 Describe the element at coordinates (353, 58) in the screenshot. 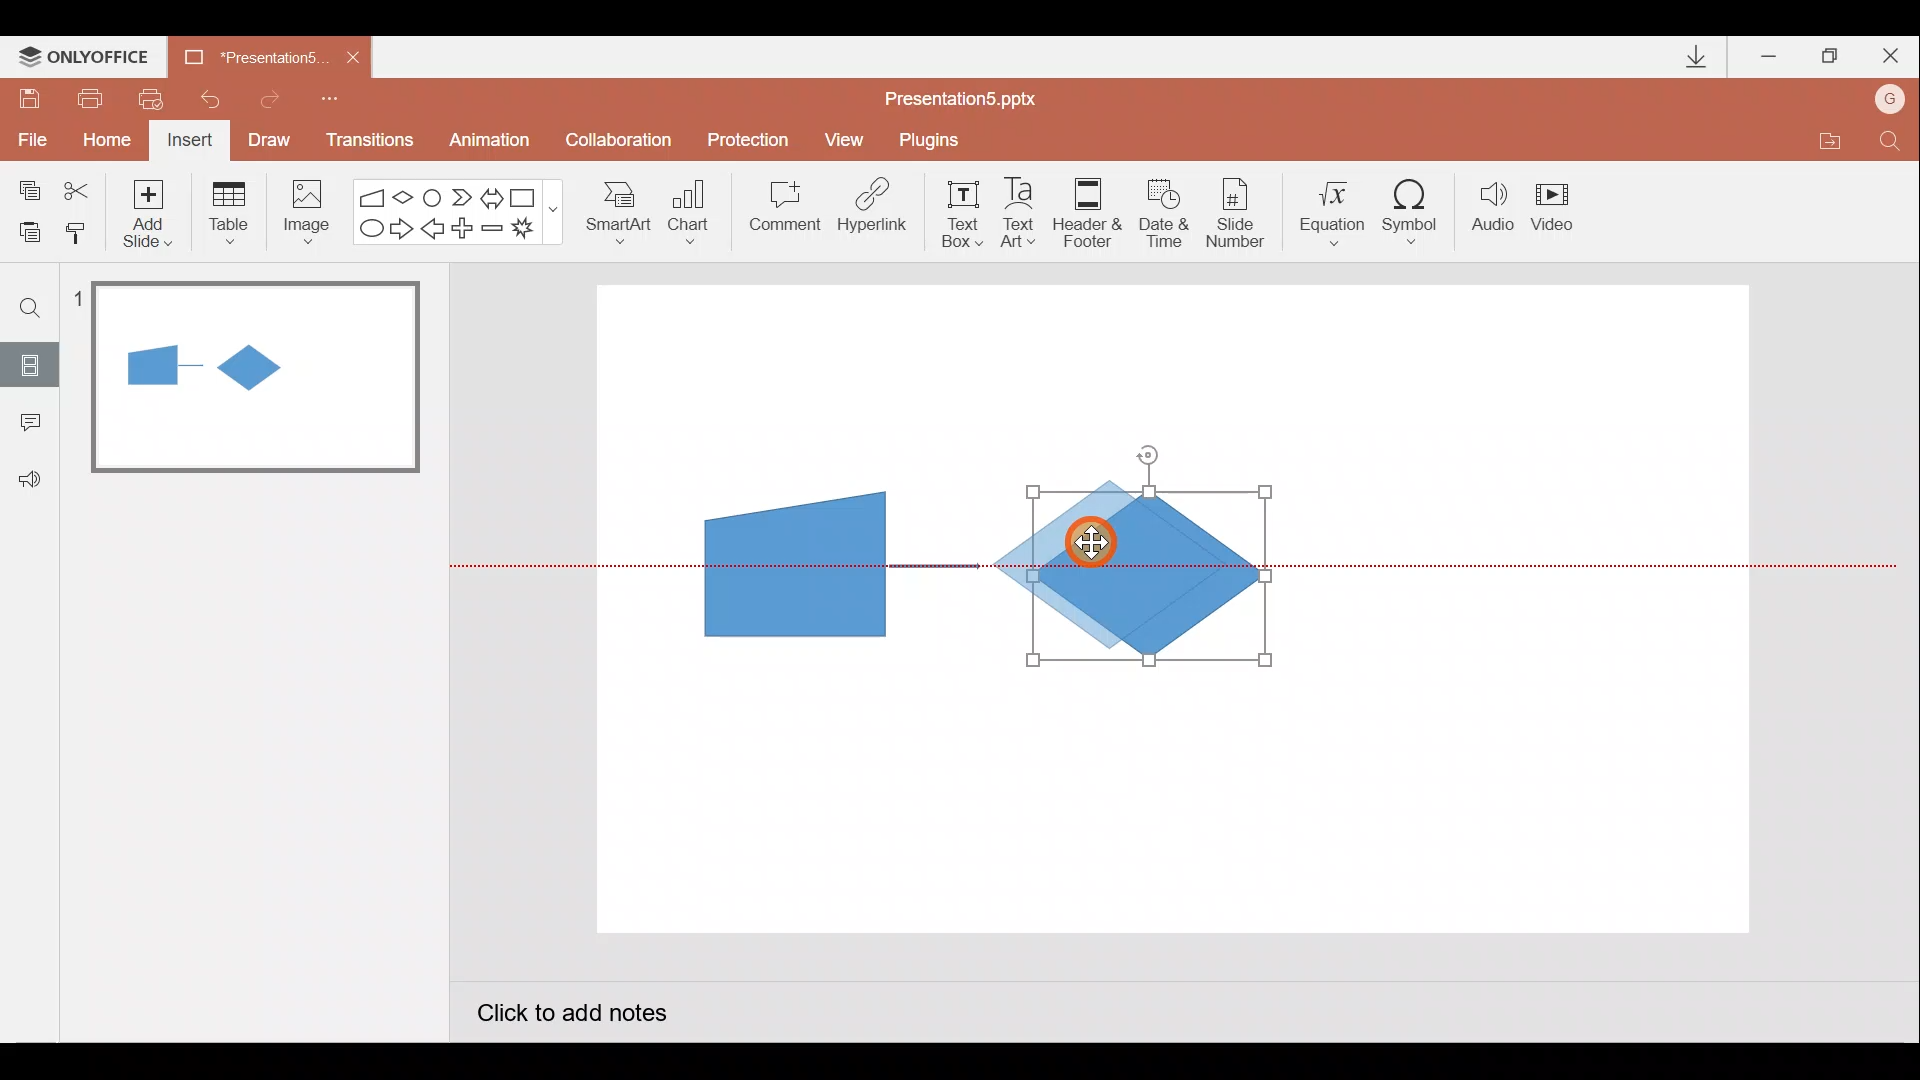

I see `Close` at that location.